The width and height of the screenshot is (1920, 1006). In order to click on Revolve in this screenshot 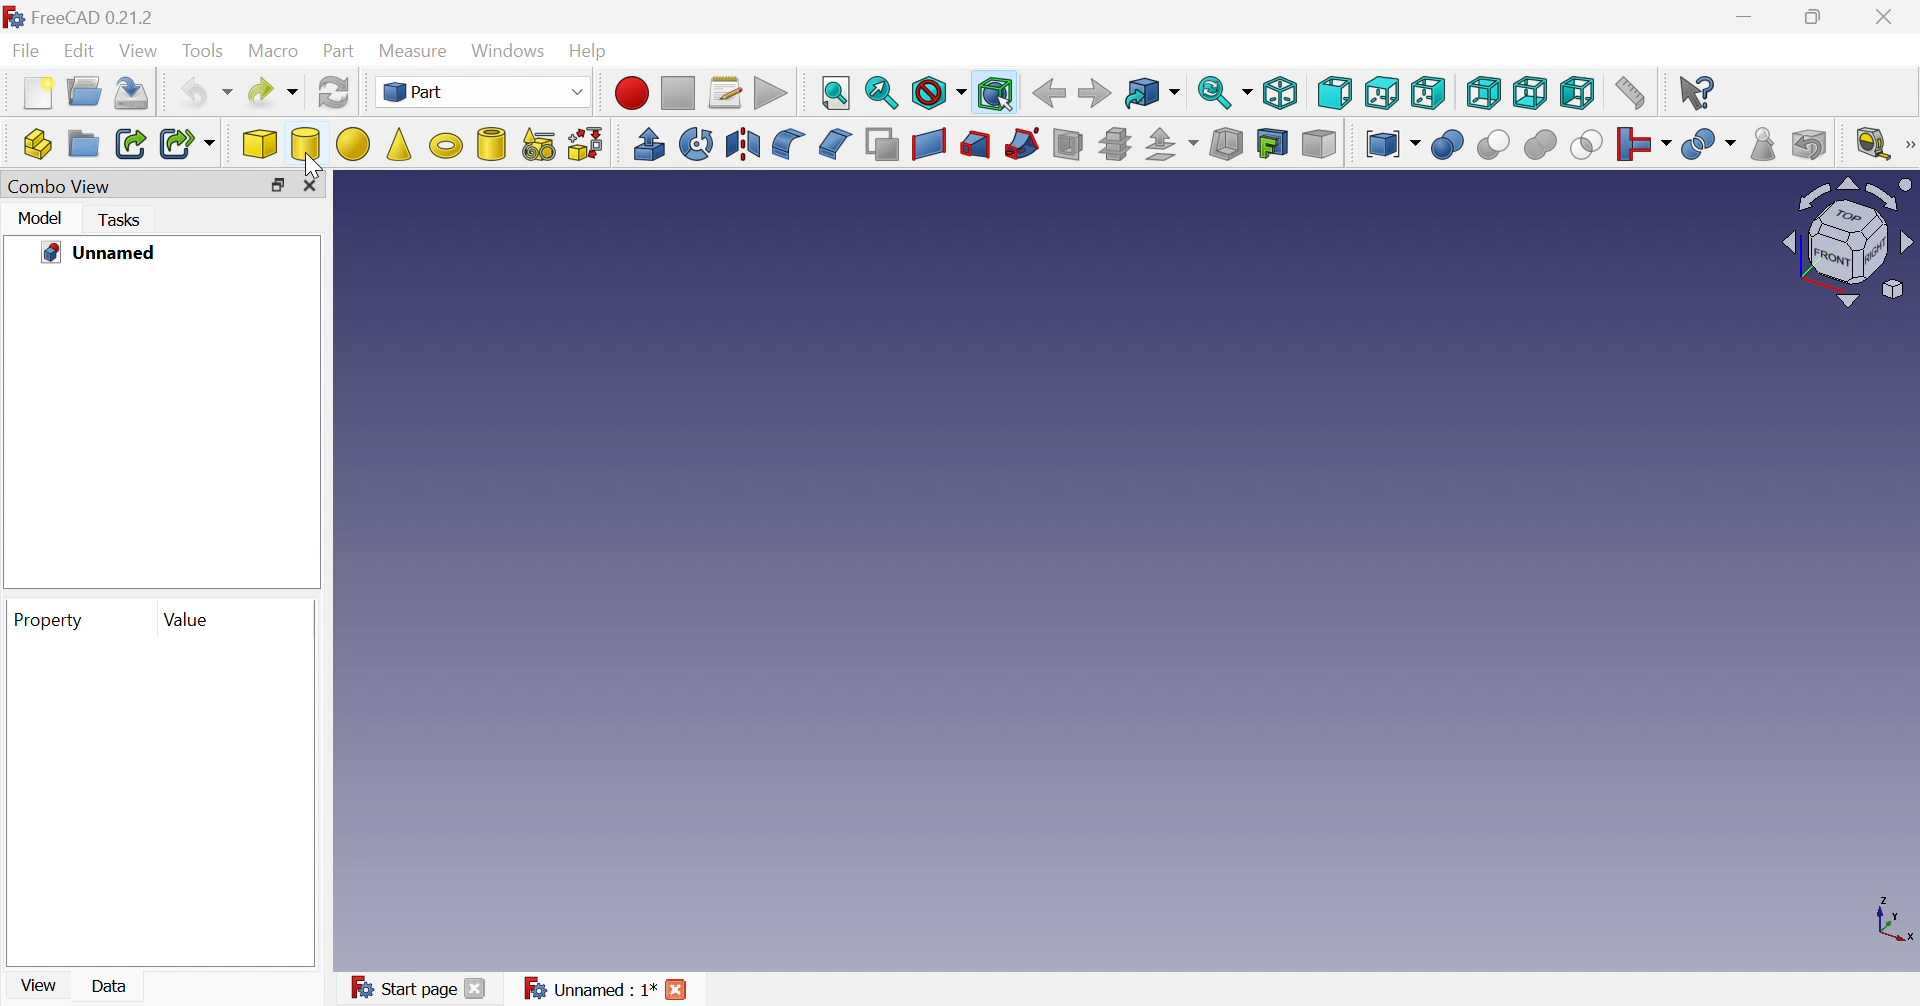, I will do `click(697, 143)`.